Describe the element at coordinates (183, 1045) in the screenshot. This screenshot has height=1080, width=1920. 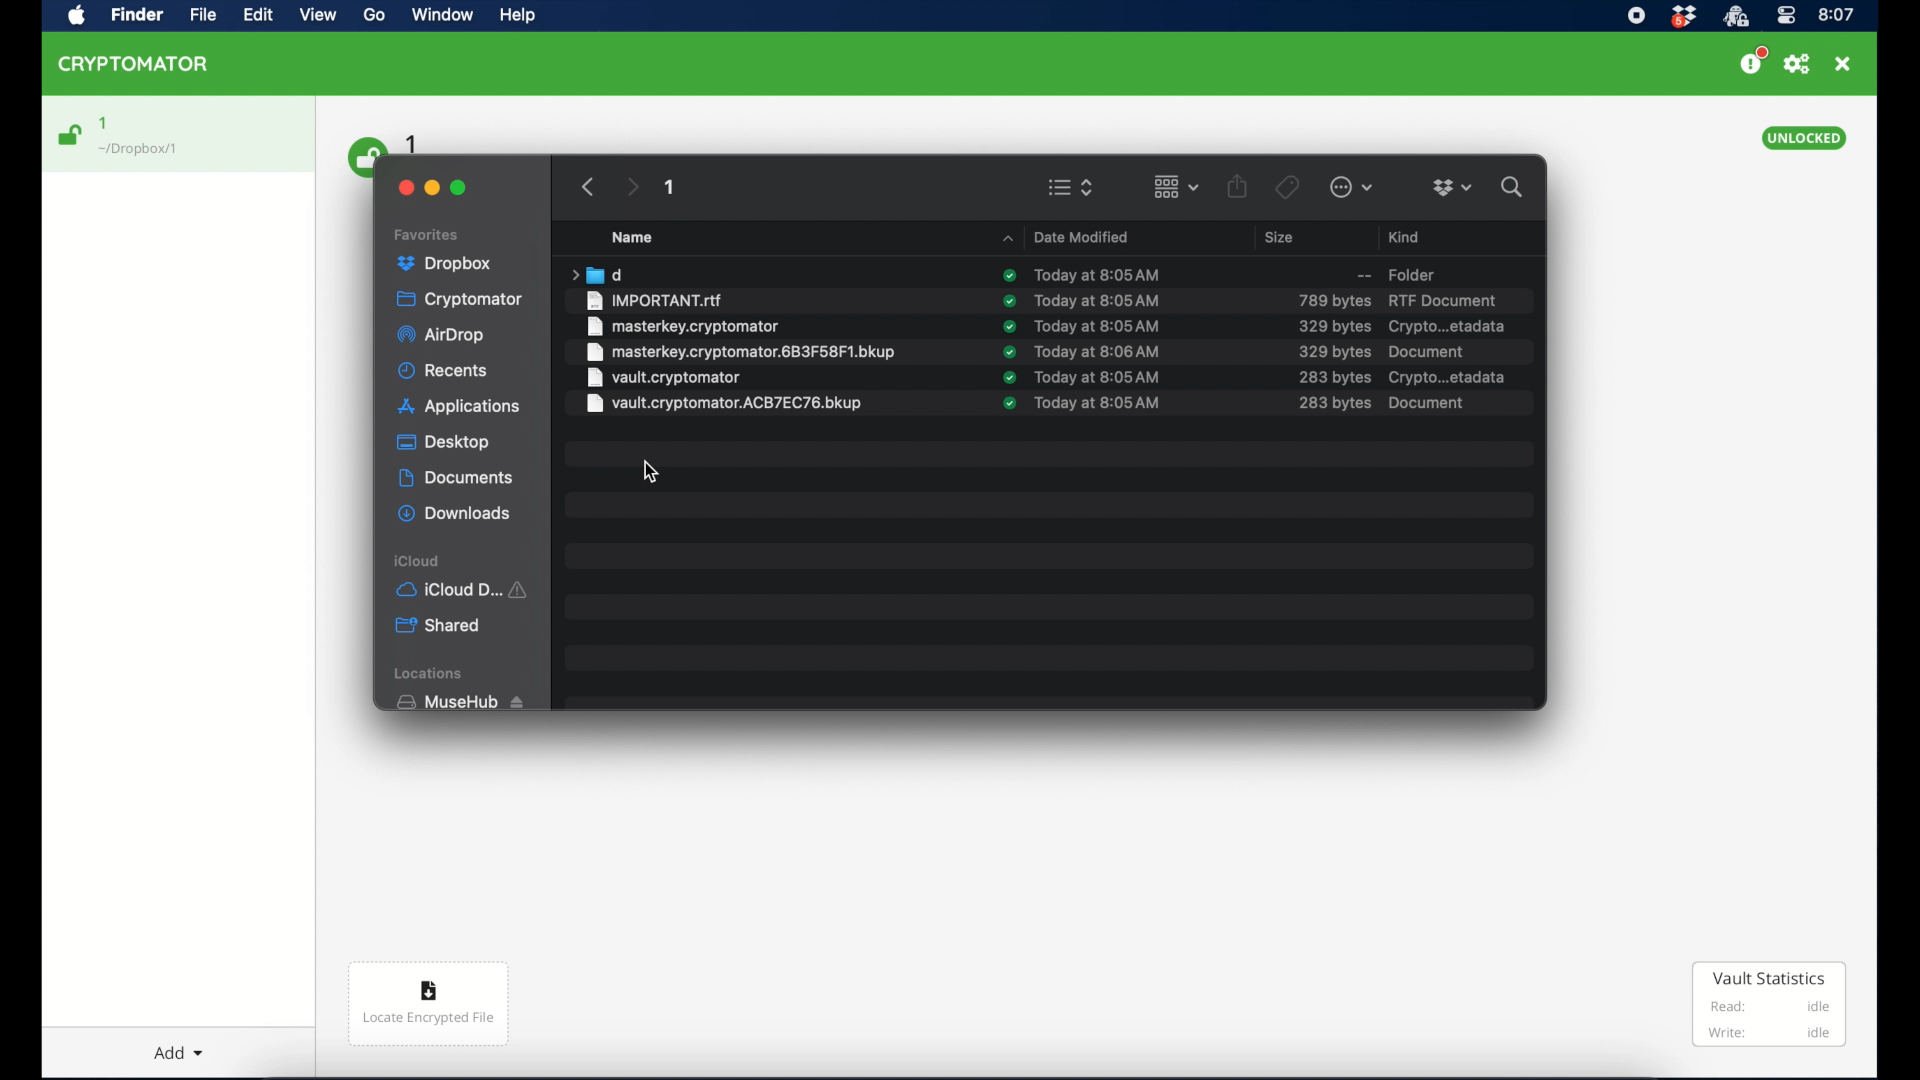
I see `Add dropdown` at that location.